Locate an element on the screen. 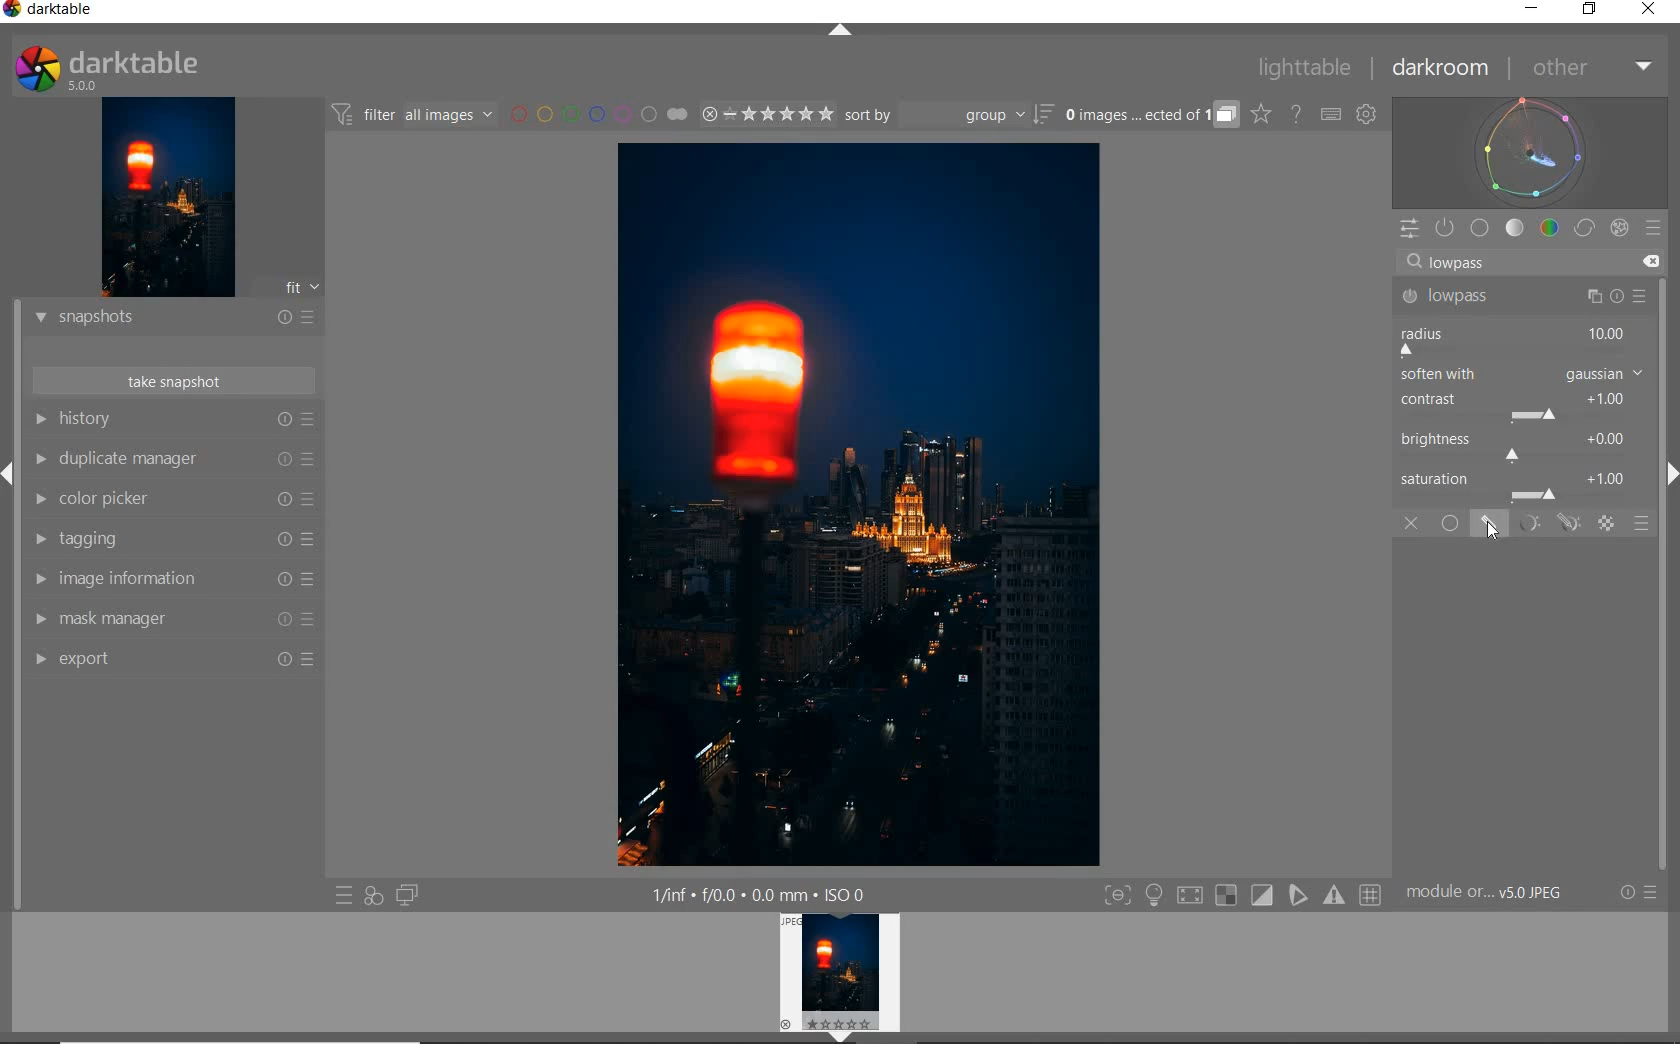  FILTER BY IMAGE COLOR LABEL is located at coordinates (599, 116).